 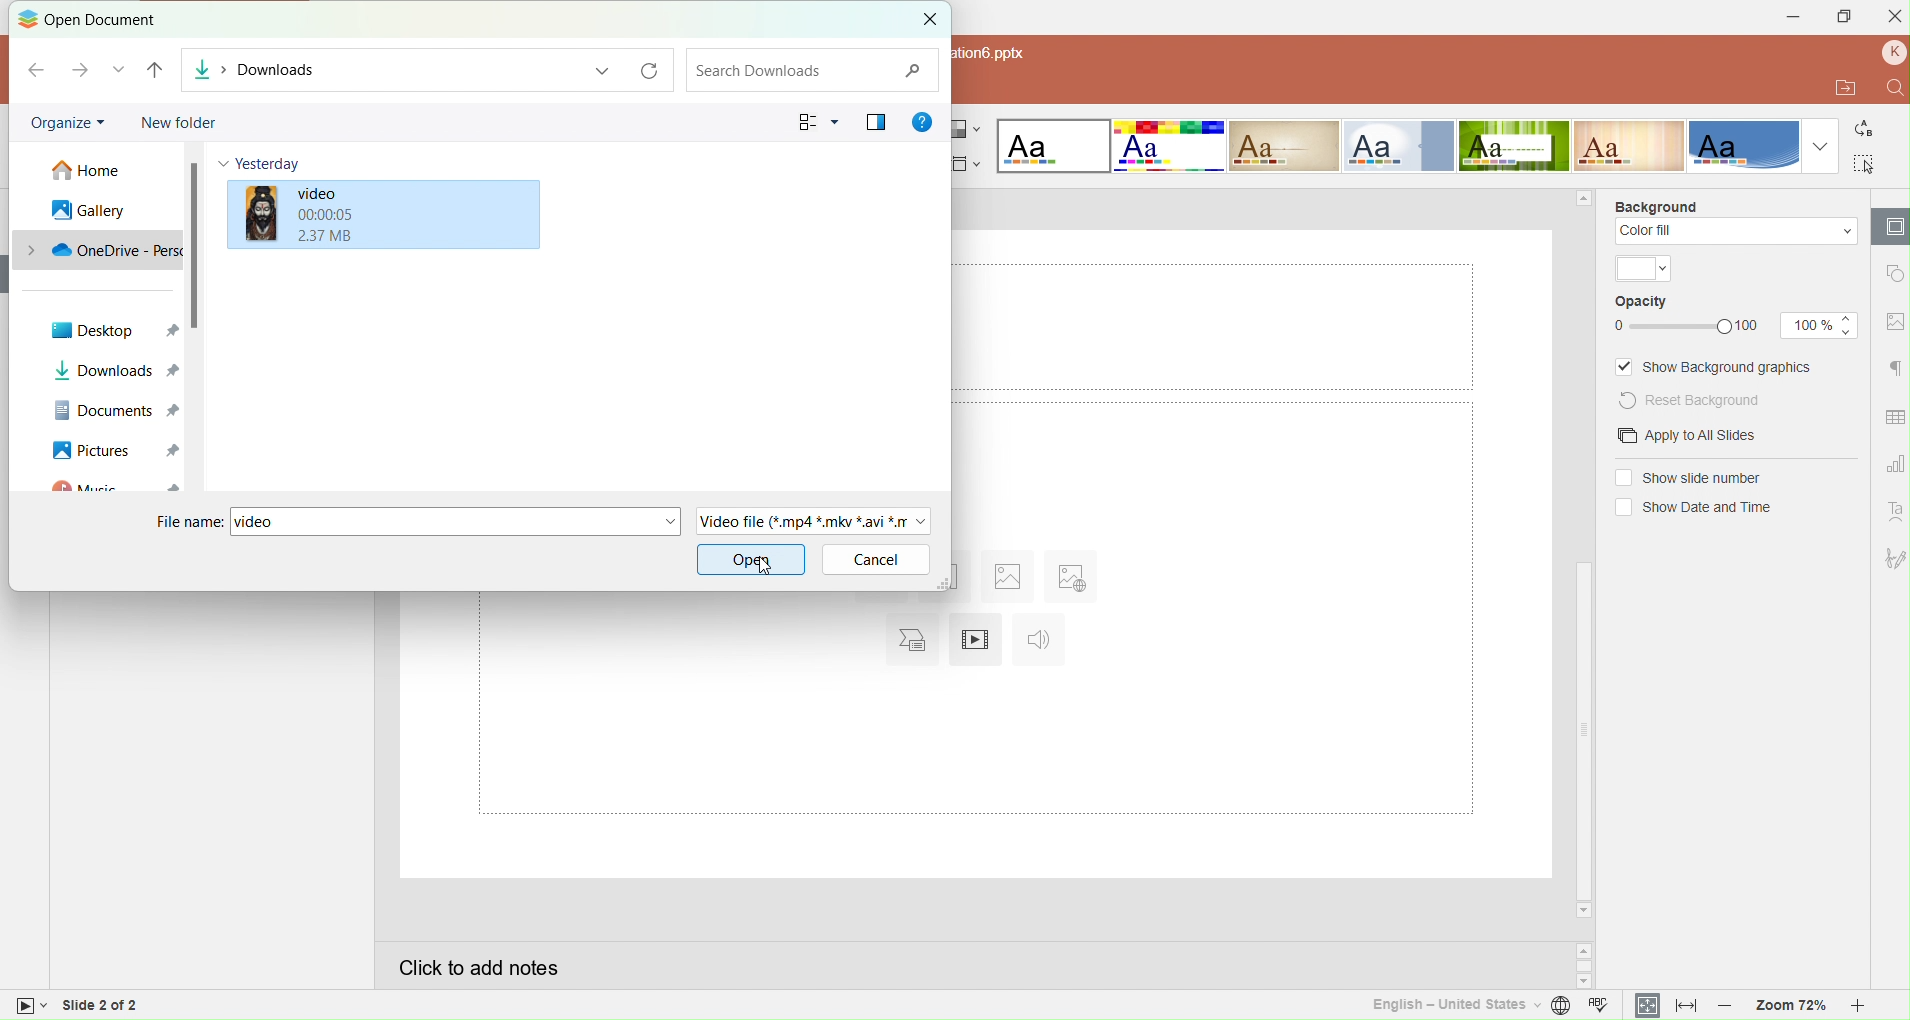 I want to click on Official, so click(x=1398, y=146).